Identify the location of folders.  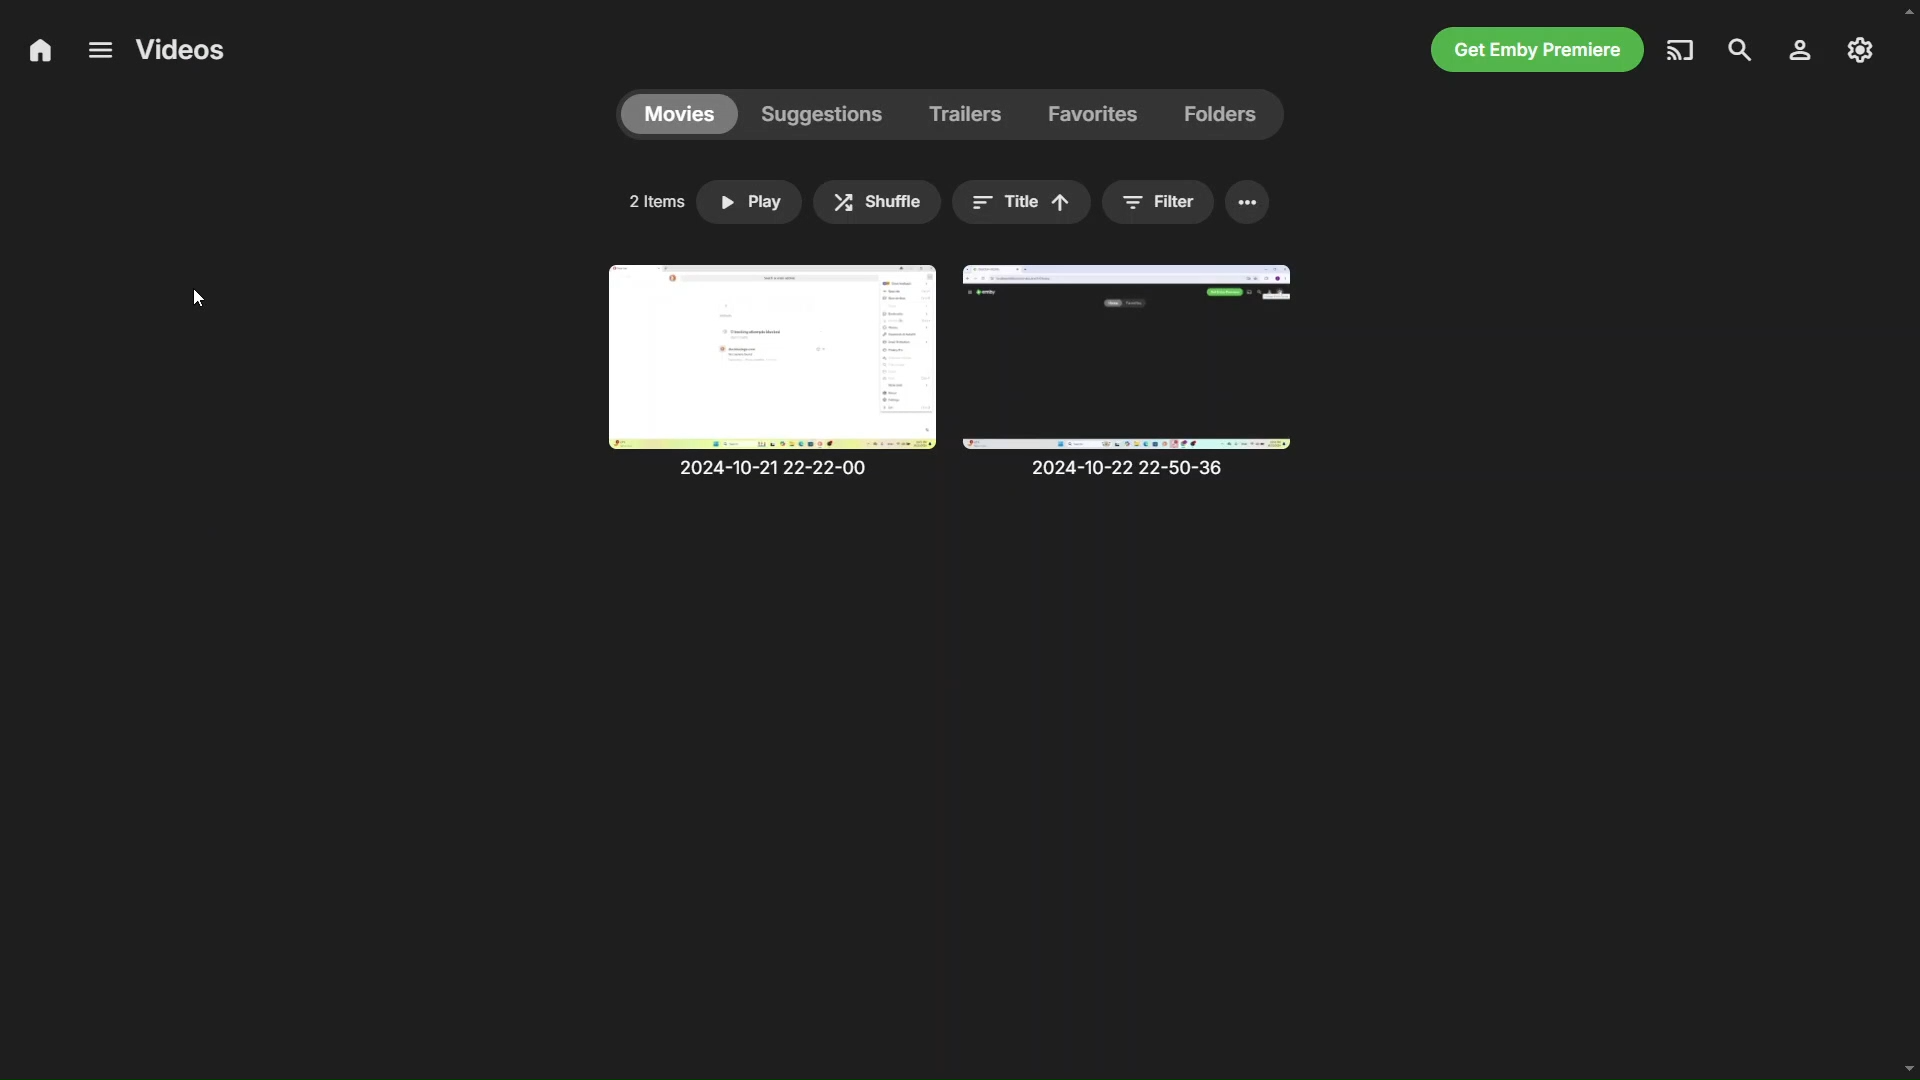
(1230, 114).